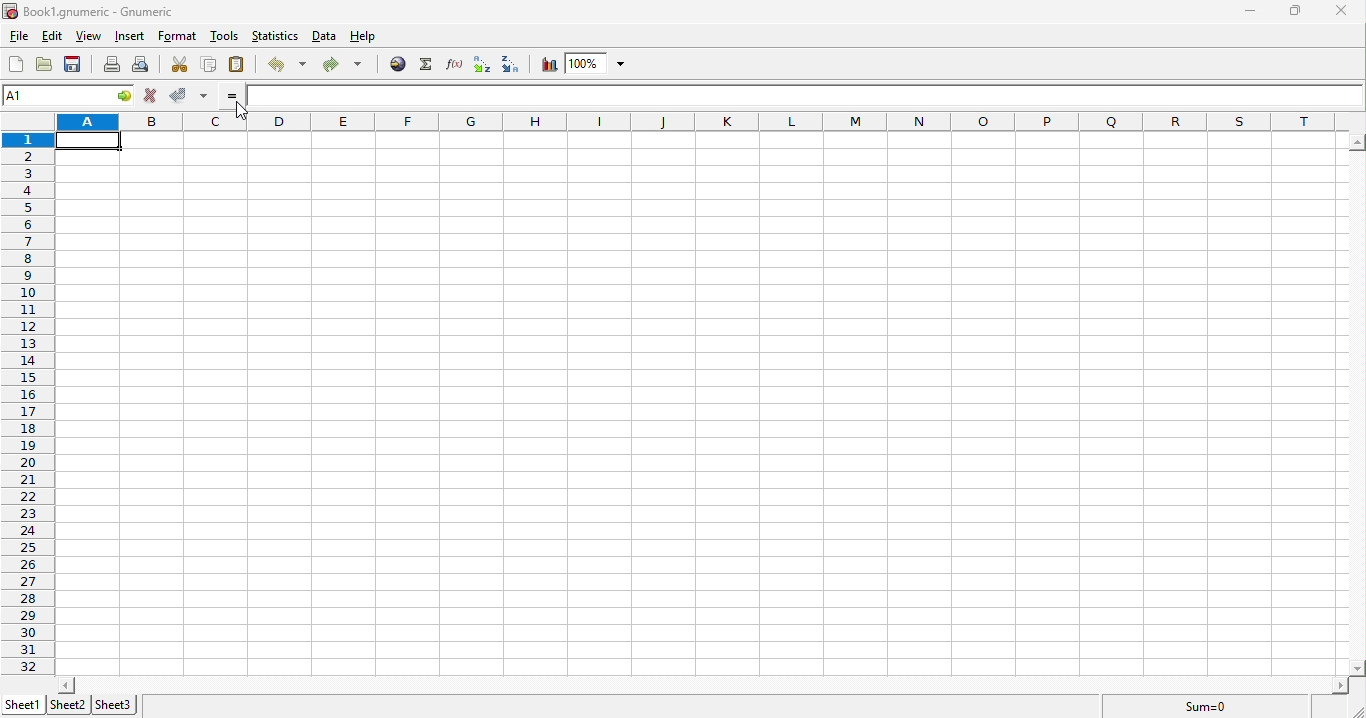  What do you see at coordinates (178, 36) in the screenshot?
I see `format` at bounding box center [178, 36].